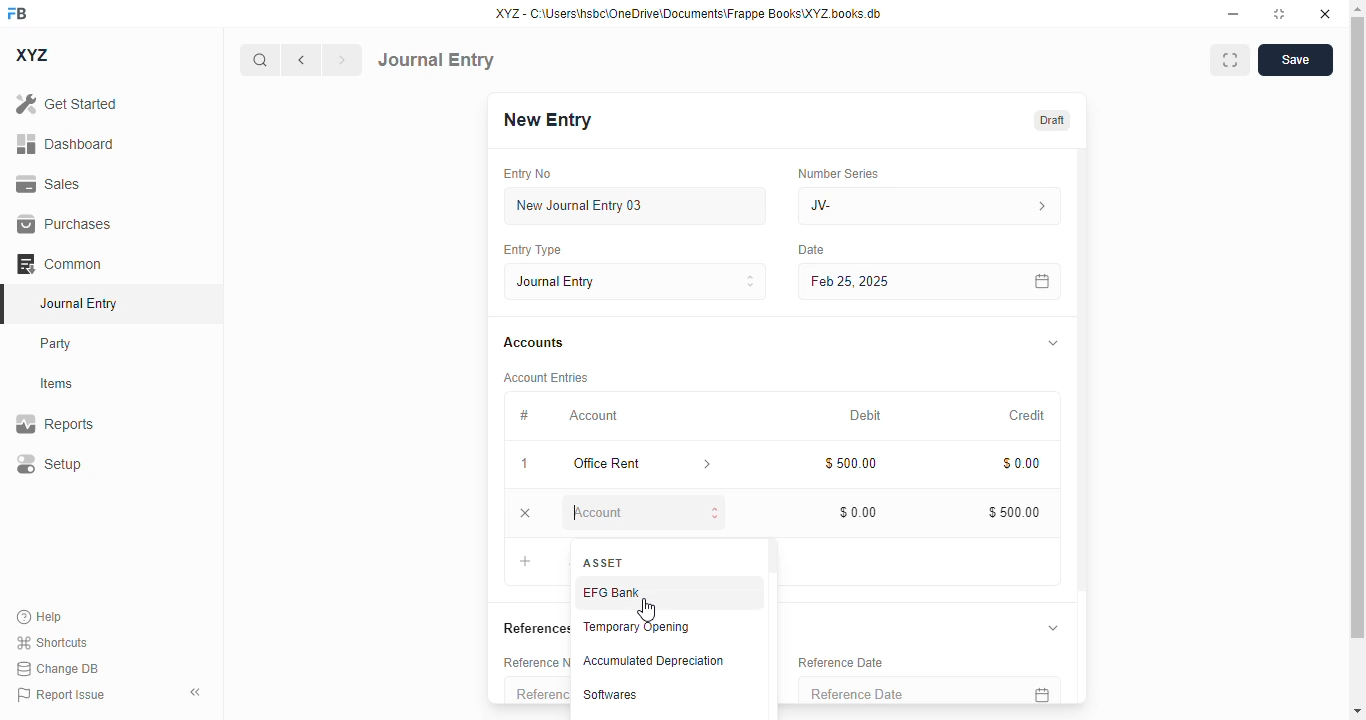 This screenshot has width=1366, height=720. I want to click on toggle maximize, so click(1278, 14).